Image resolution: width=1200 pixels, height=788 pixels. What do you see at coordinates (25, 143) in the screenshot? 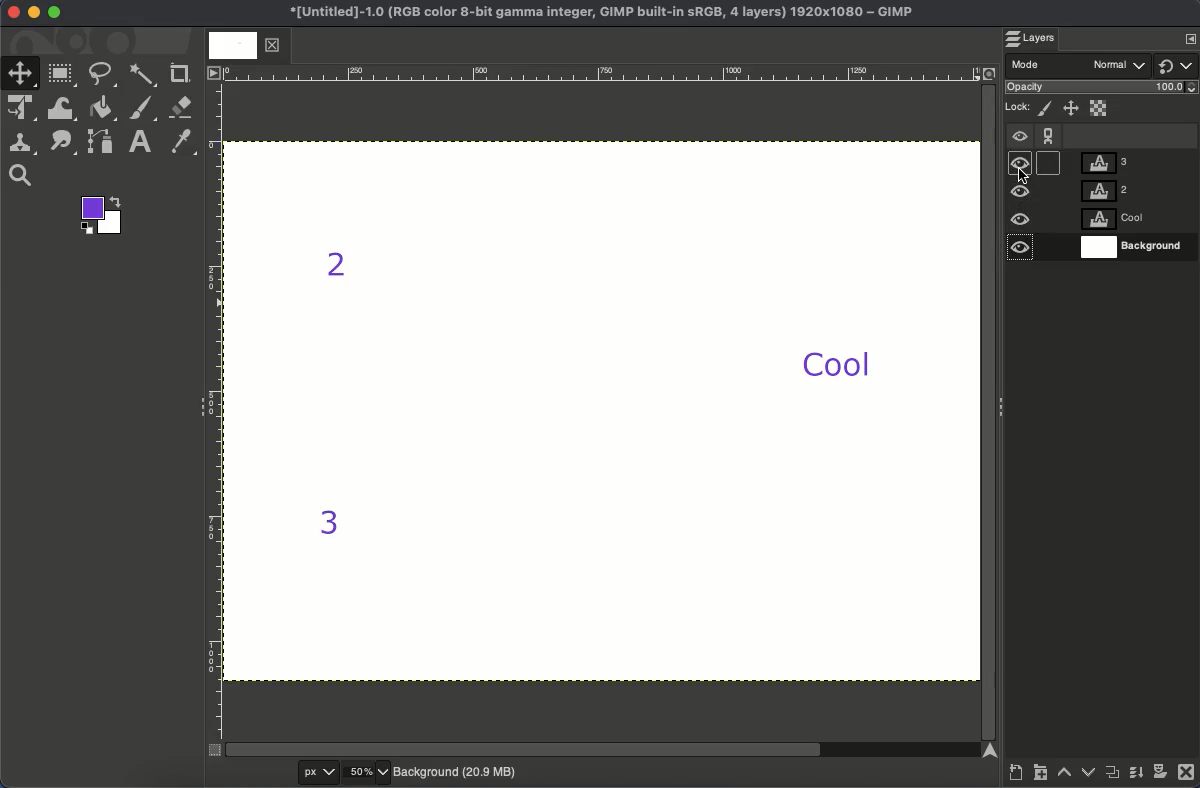
I see `Clone` at bounding box center [25, 143].